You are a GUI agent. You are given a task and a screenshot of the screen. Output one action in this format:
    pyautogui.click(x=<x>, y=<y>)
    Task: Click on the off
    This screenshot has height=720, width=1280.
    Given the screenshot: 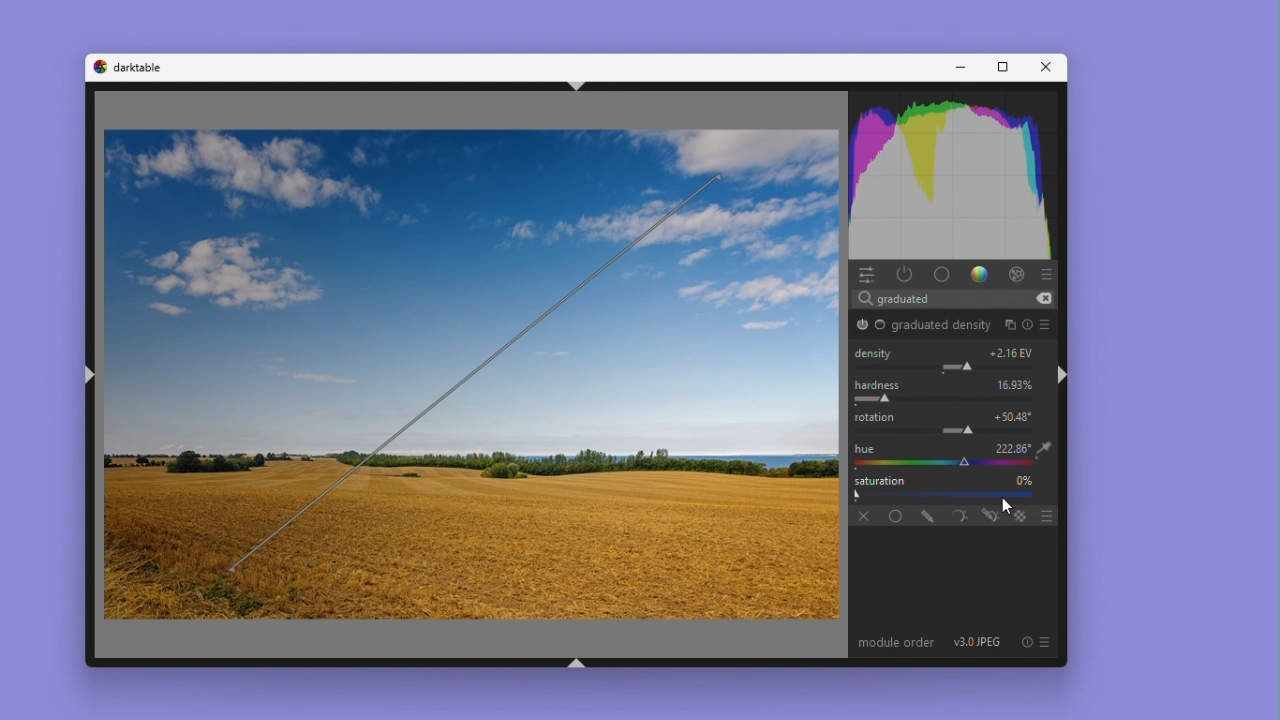 What is the action you would take?
    pyautogui.click(x=861, y=514)
    